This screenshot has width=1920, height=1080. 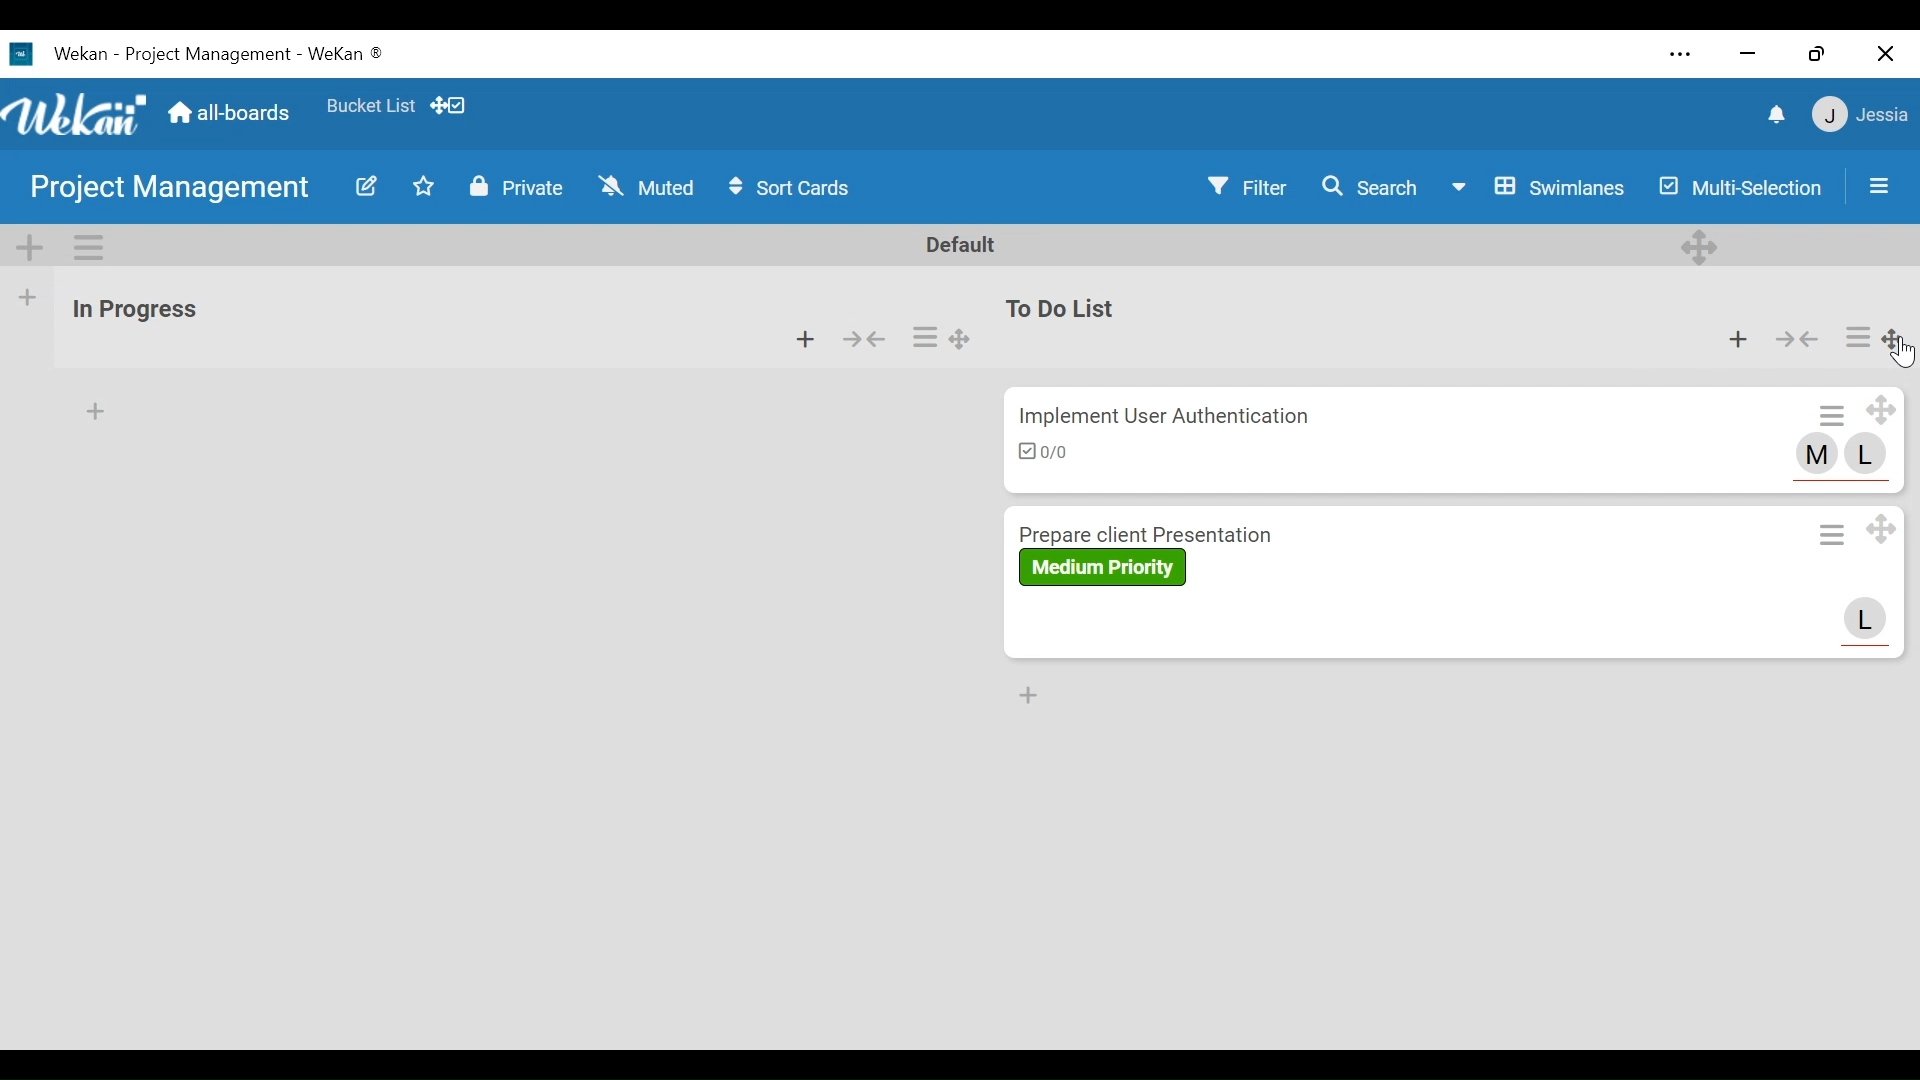 I want to click on cursor, so click(x=1902, y=351).